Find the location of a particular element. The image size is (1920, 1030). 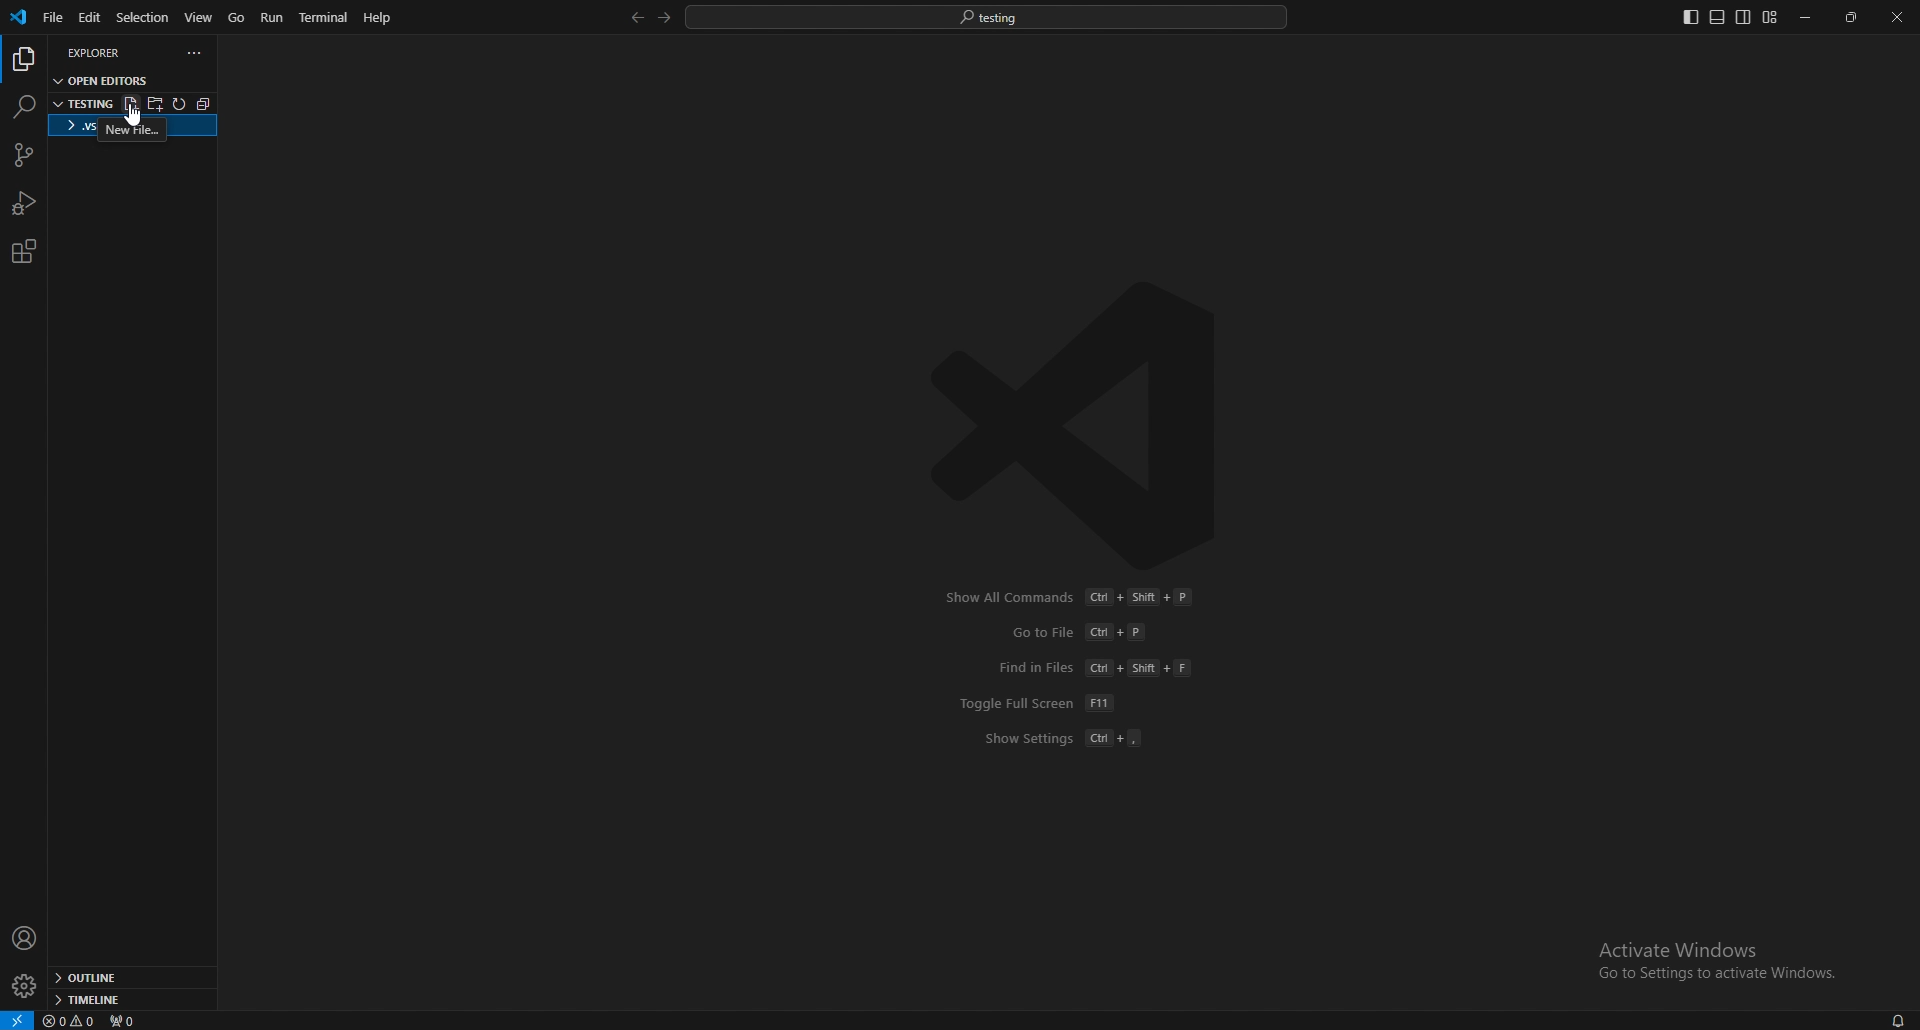

editor layouts is located at coordinates (1729, 17).